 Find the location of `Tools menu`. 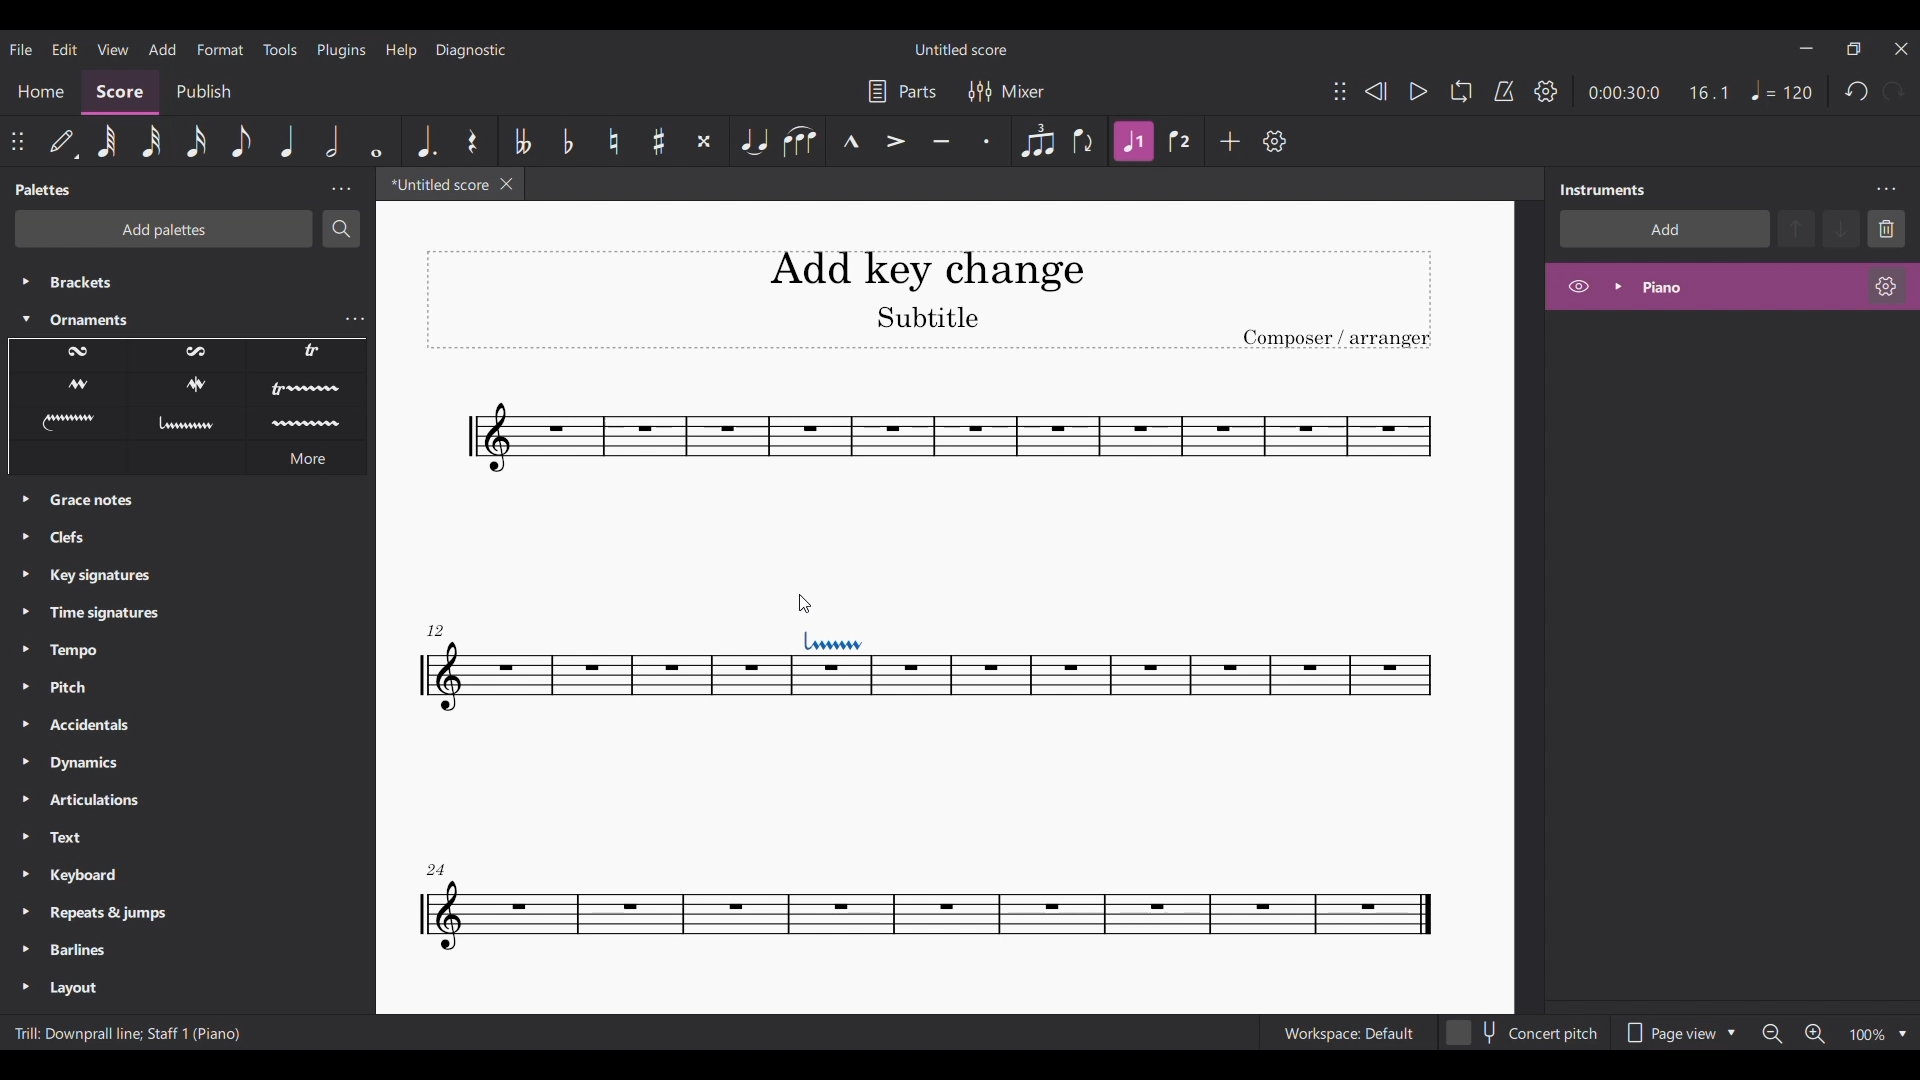

Tools menu is located at coordinates (280, 49).